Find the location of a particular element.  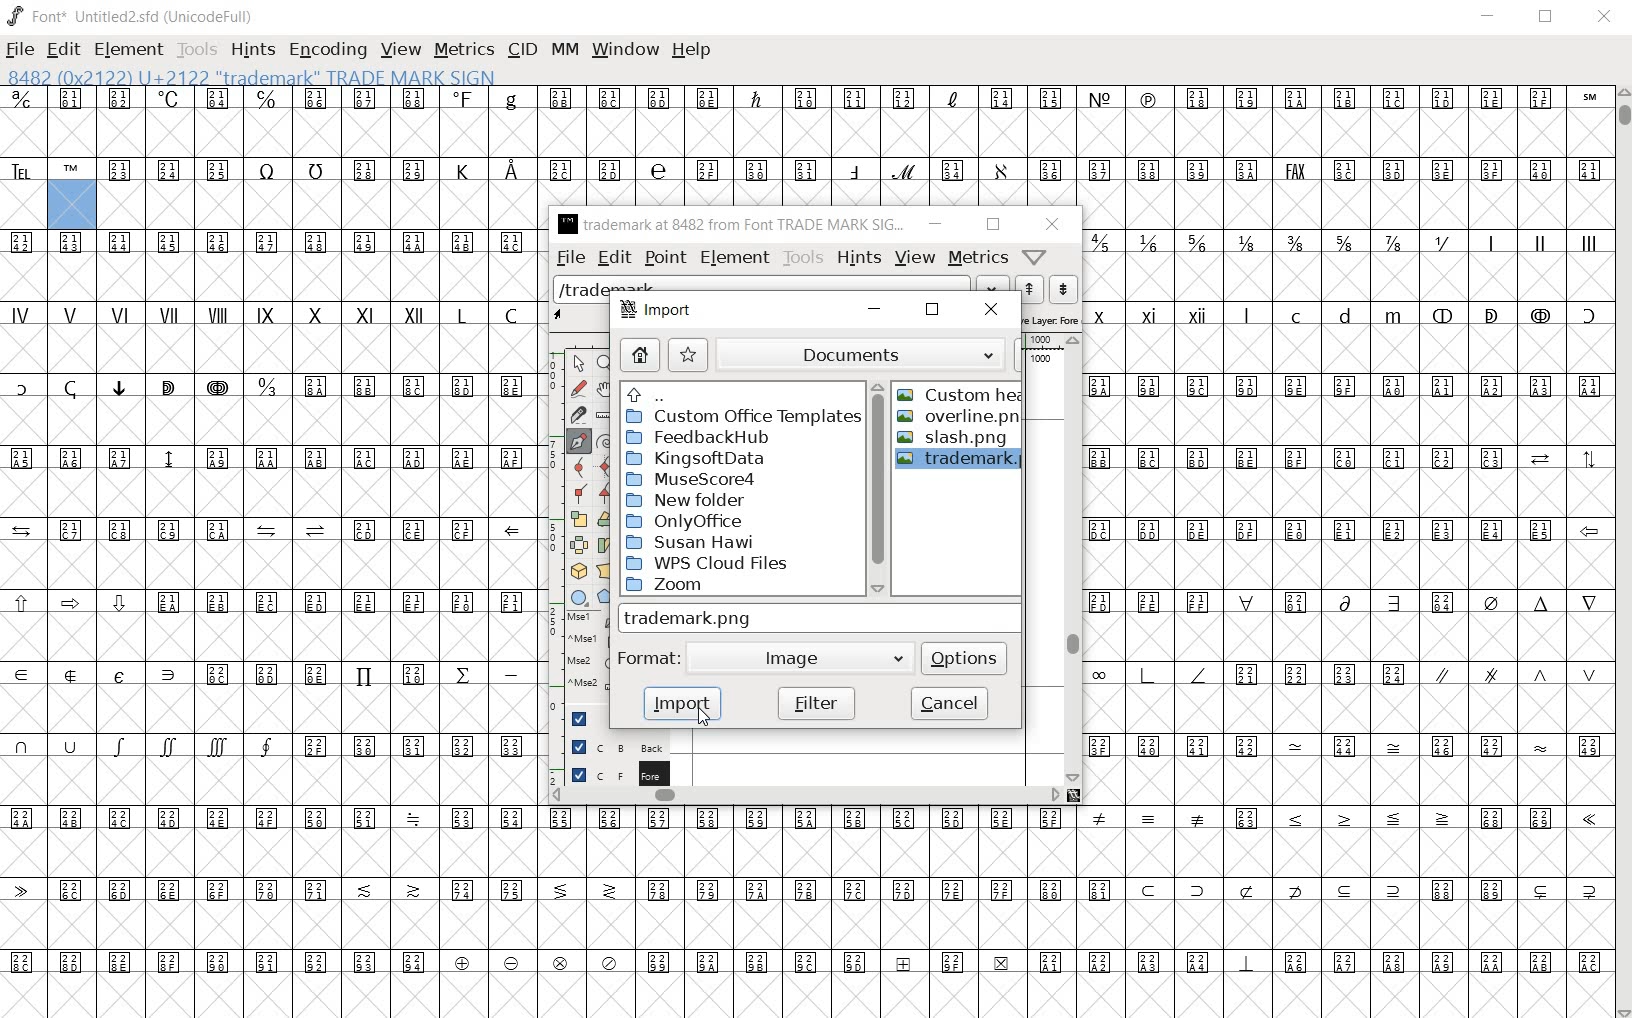

add a curve point always either horizontal or vertical is located at coordinates (607, 466).